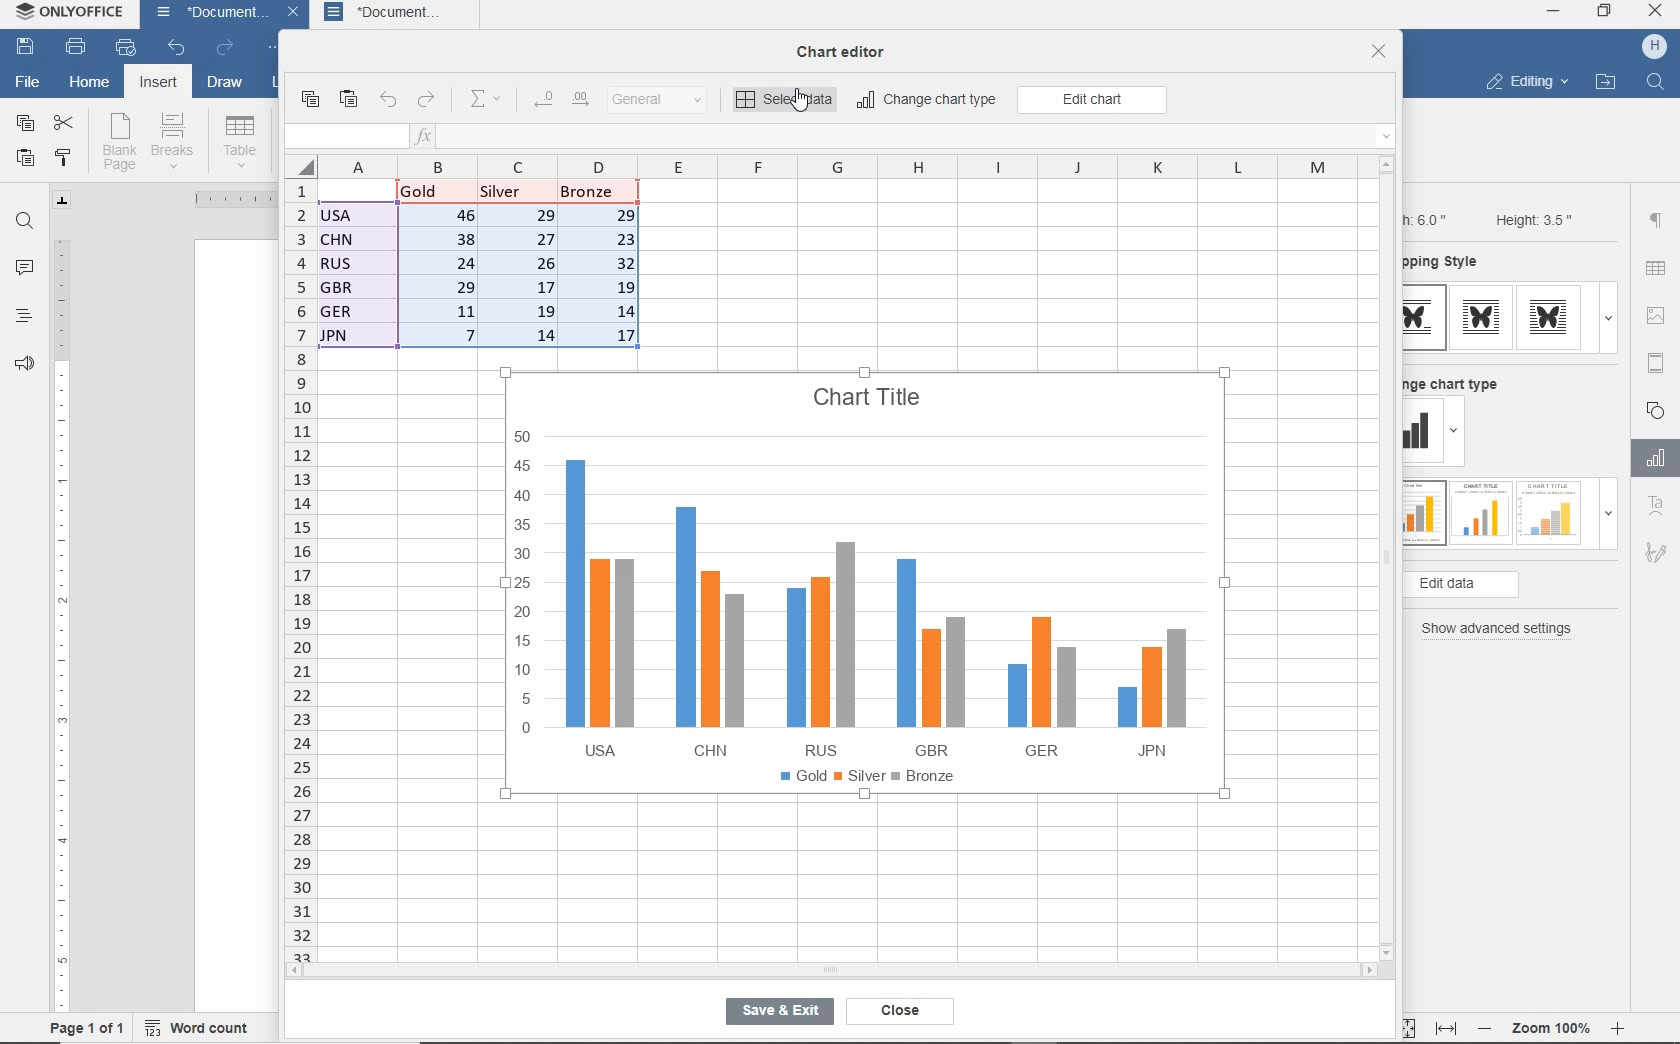  What do you see at coordinates (26, 221) in the screenshot?
I see `find` at bounding box center [26, 221].